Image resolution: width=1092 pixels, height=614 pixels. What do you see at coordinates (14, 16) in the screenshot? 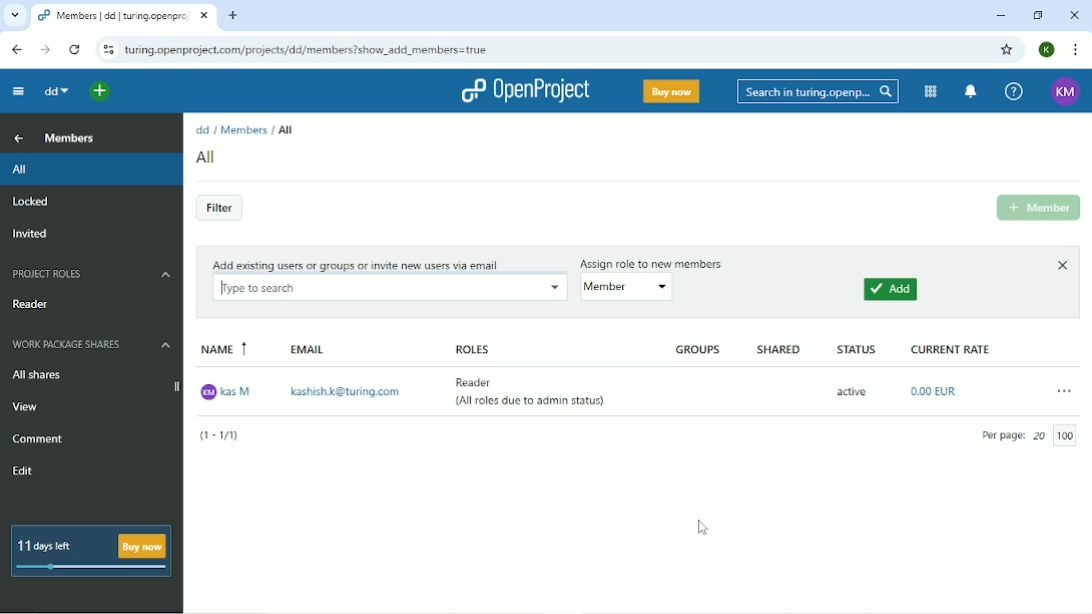
I see `Search tabs` at bounding box center [14, 16].